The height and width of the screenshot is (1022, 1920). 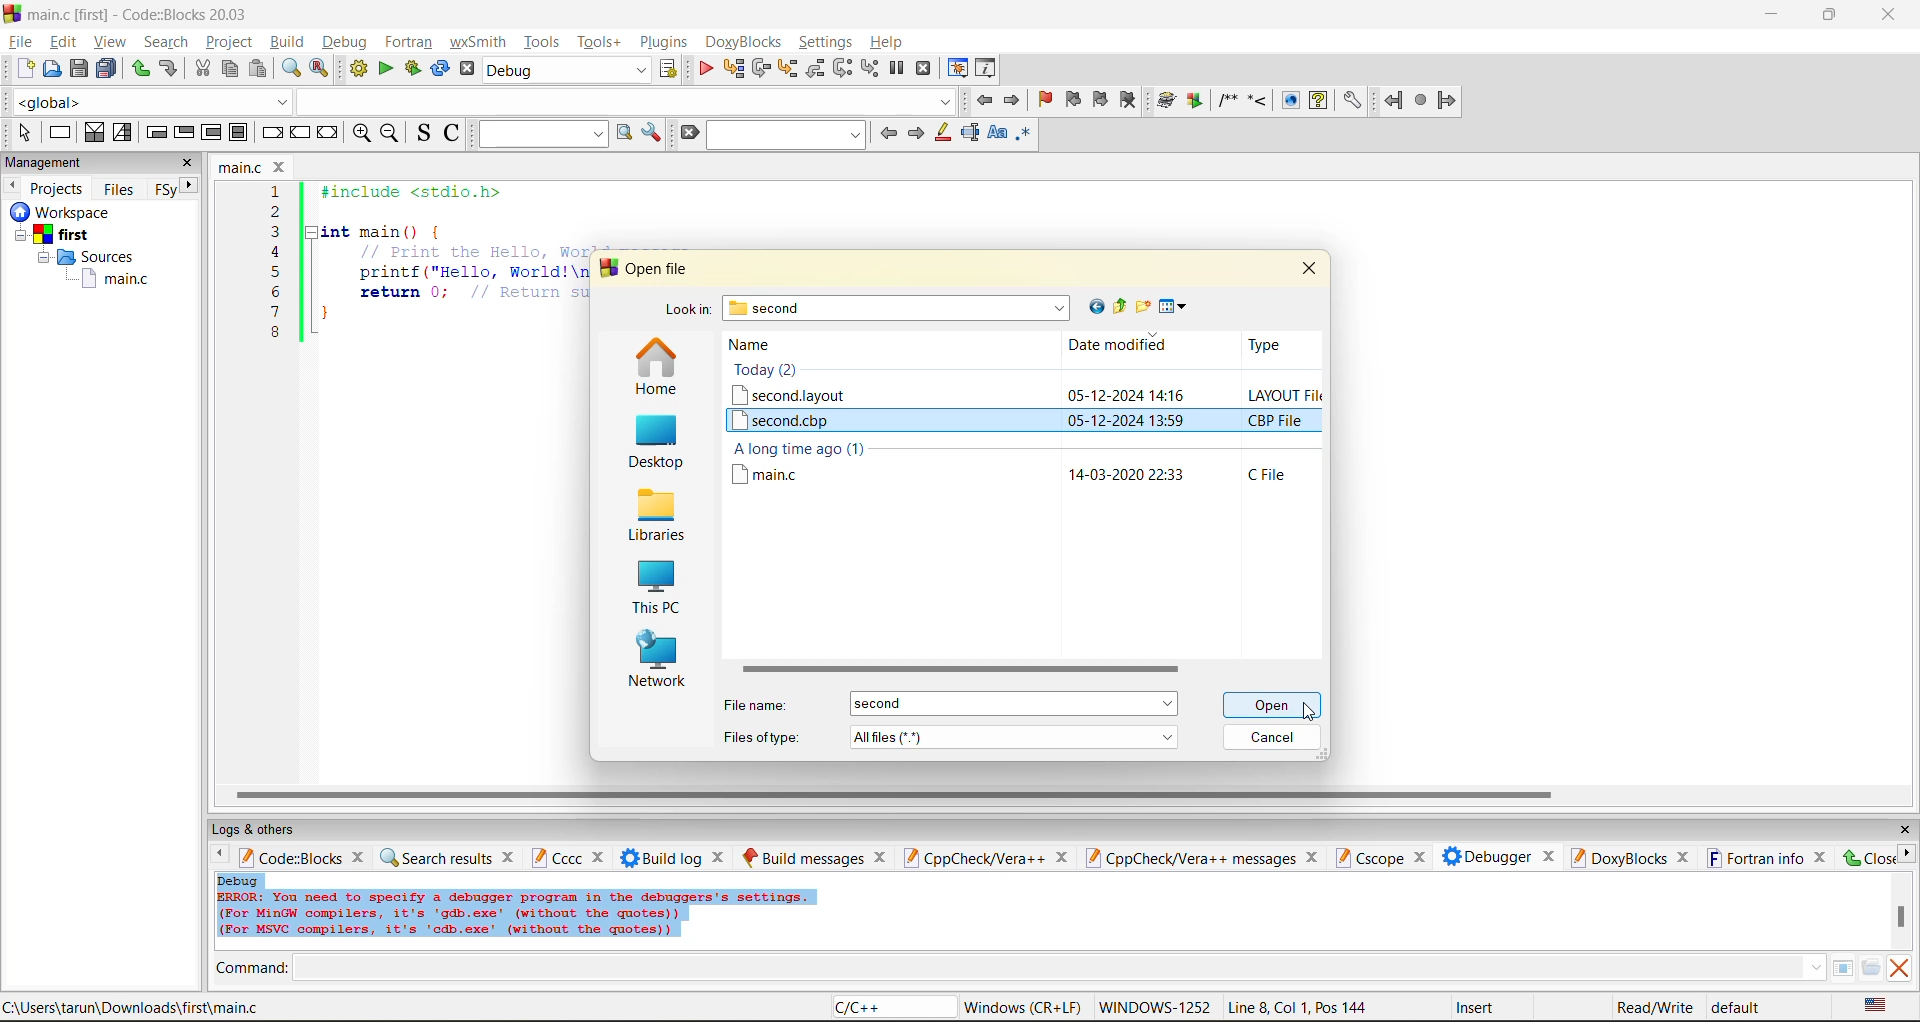 I want to click on return instruction, so click(x=329, y=134).